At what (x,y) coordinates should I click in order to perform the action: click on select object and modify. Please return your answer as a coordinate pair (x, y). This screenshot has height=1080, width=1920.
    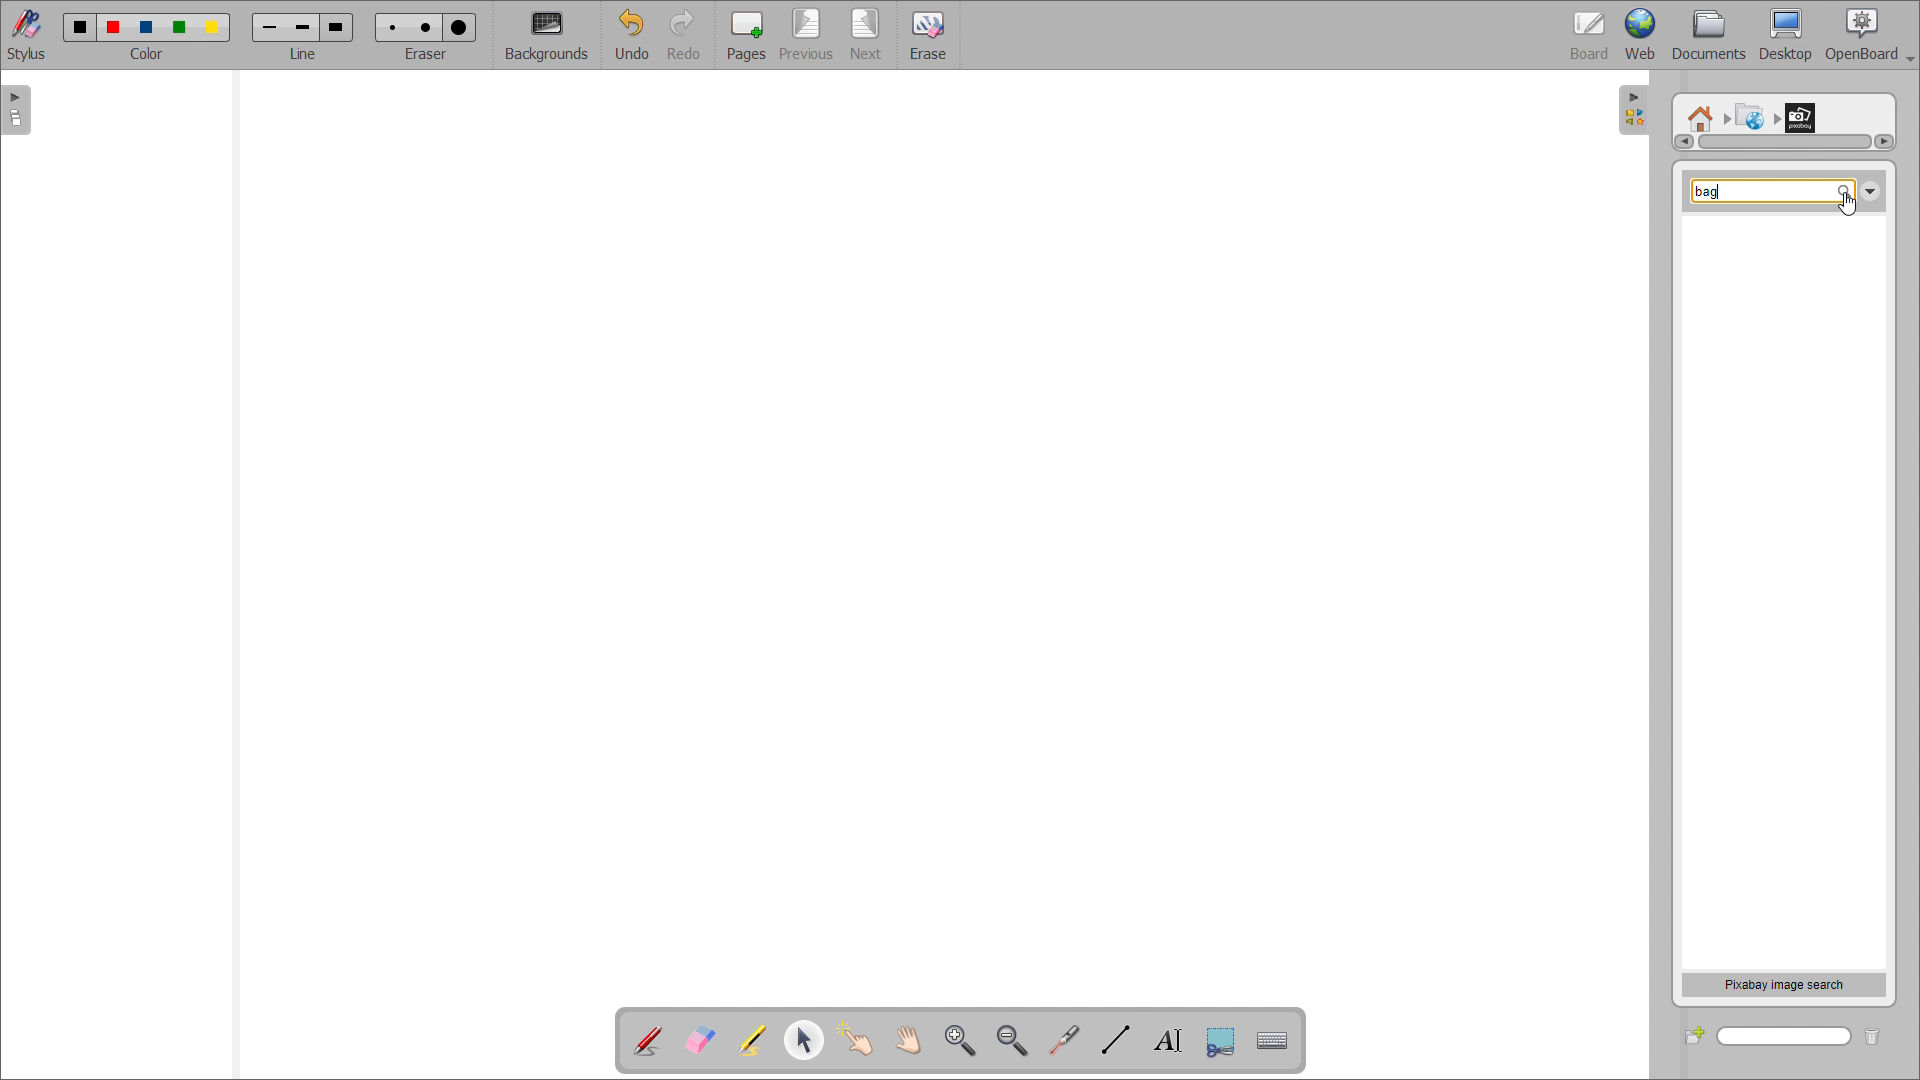
    Looking at the image, I should click on (804, 1039).